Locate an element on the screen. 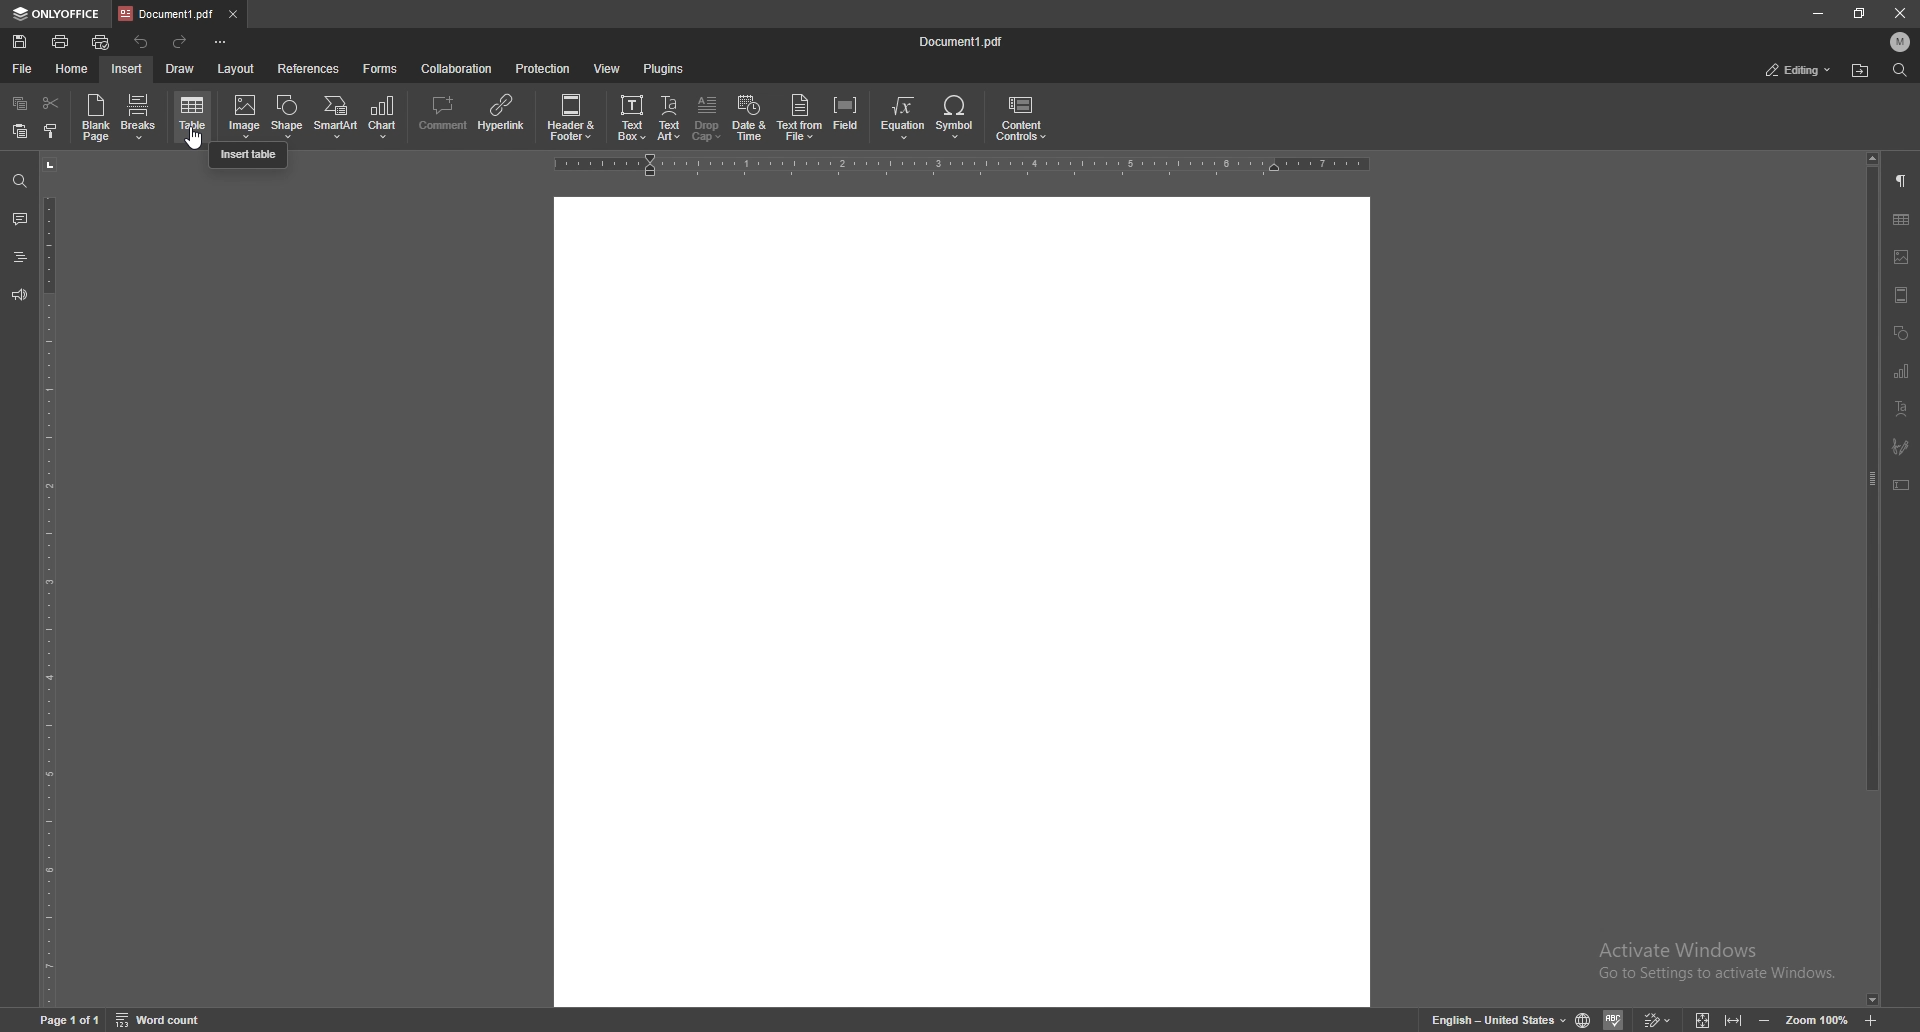  text box is located at coordinates (630, 119).